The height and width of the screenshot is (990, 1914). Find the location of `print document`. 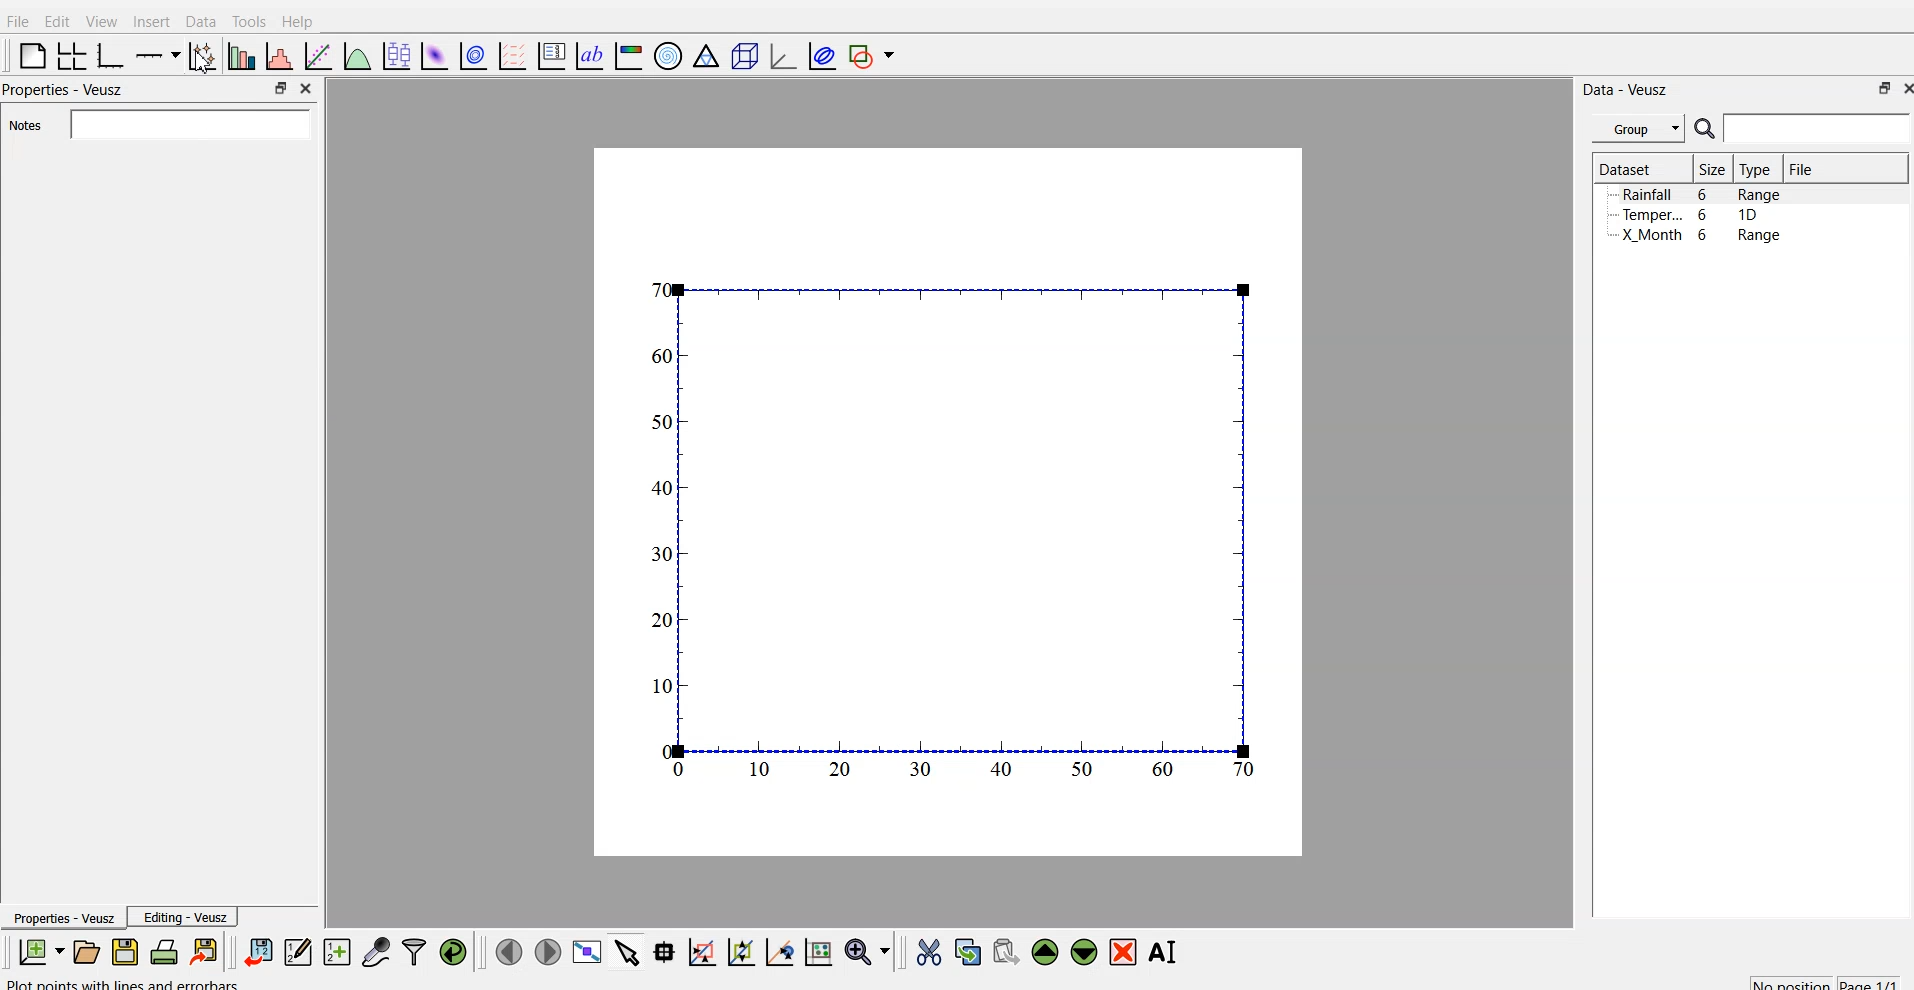

print document is located at coordinates (165, 951).